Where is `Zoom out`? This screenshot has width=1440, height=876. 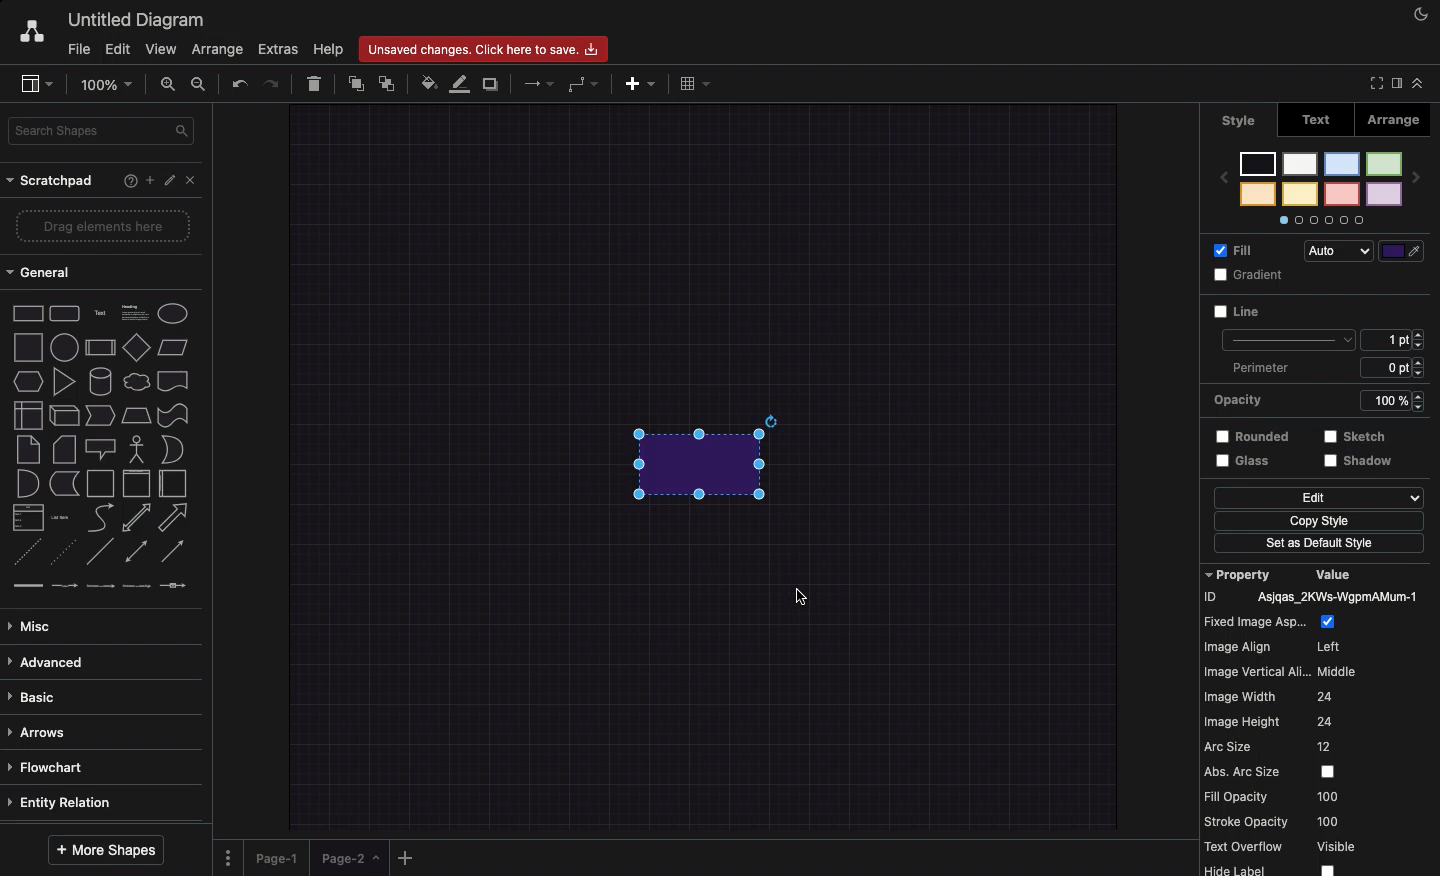
Zoom out is located at coordinates (200, 85).